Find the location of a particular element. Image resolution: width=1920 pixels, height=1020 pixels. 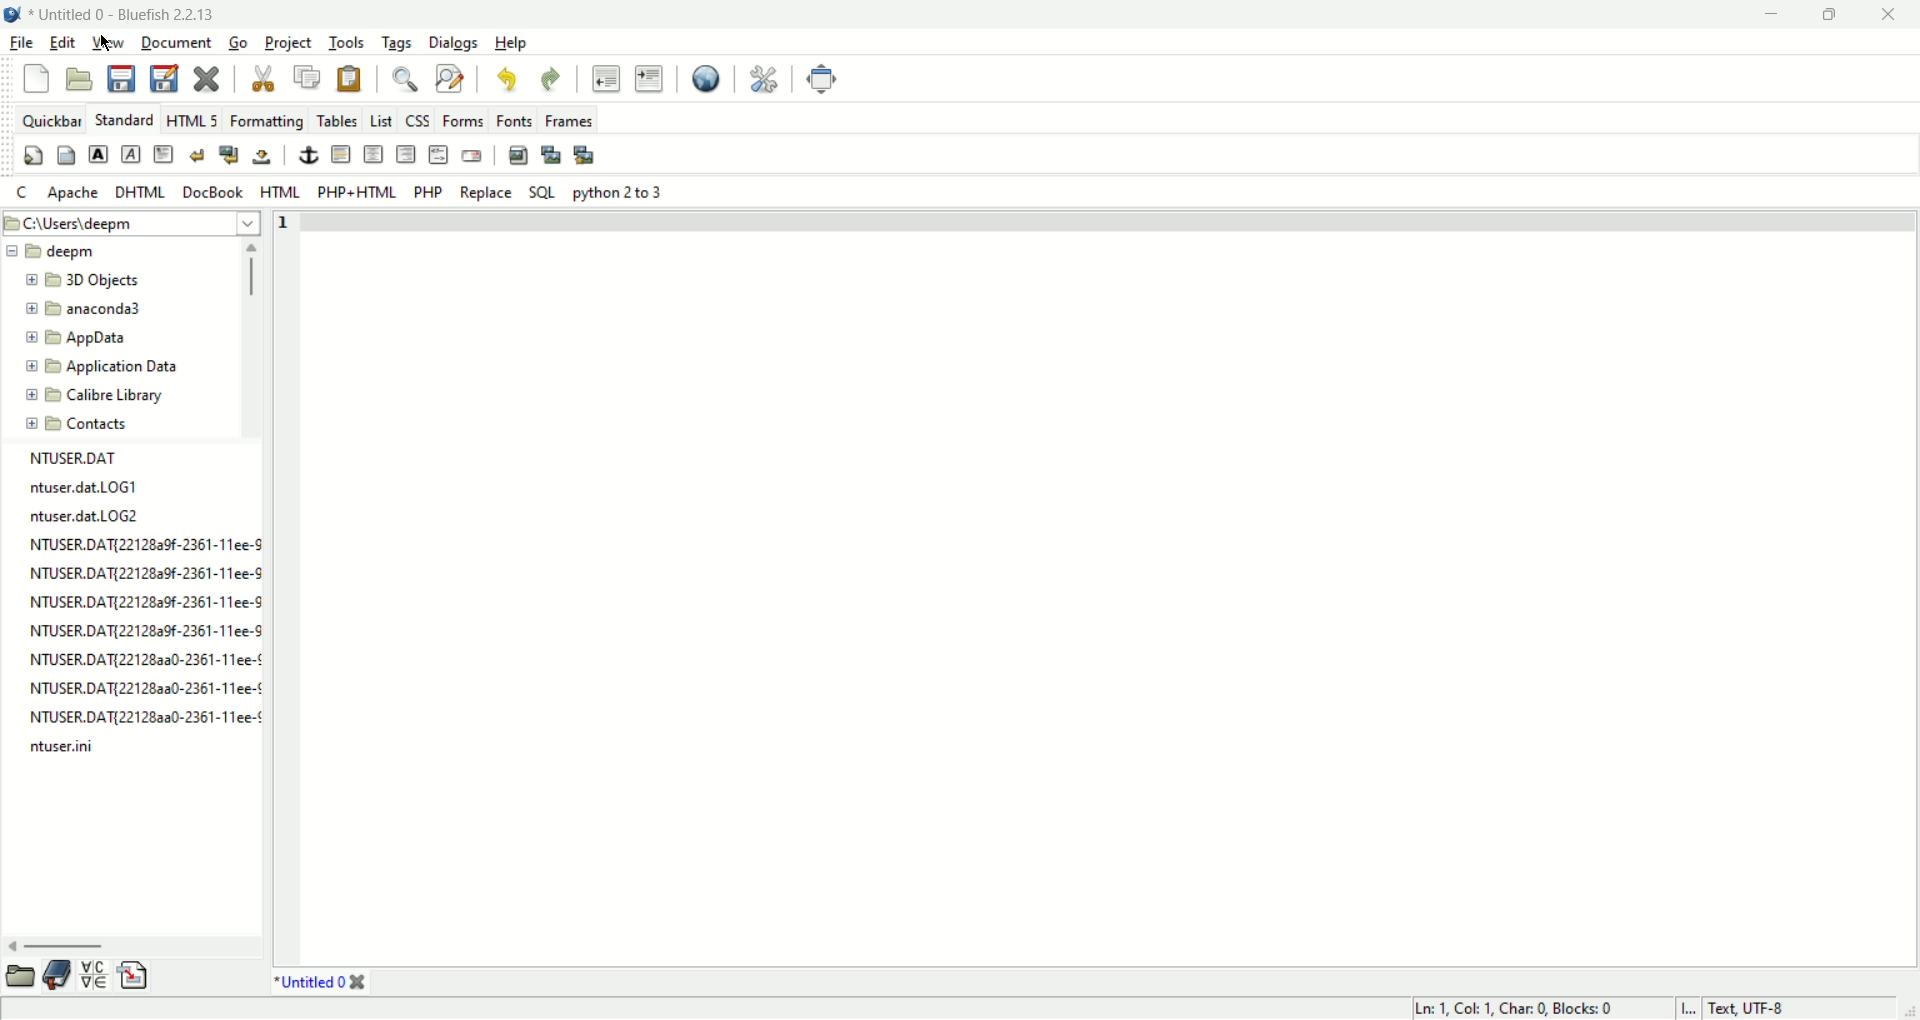

strong is located at coordinates (97, 155).